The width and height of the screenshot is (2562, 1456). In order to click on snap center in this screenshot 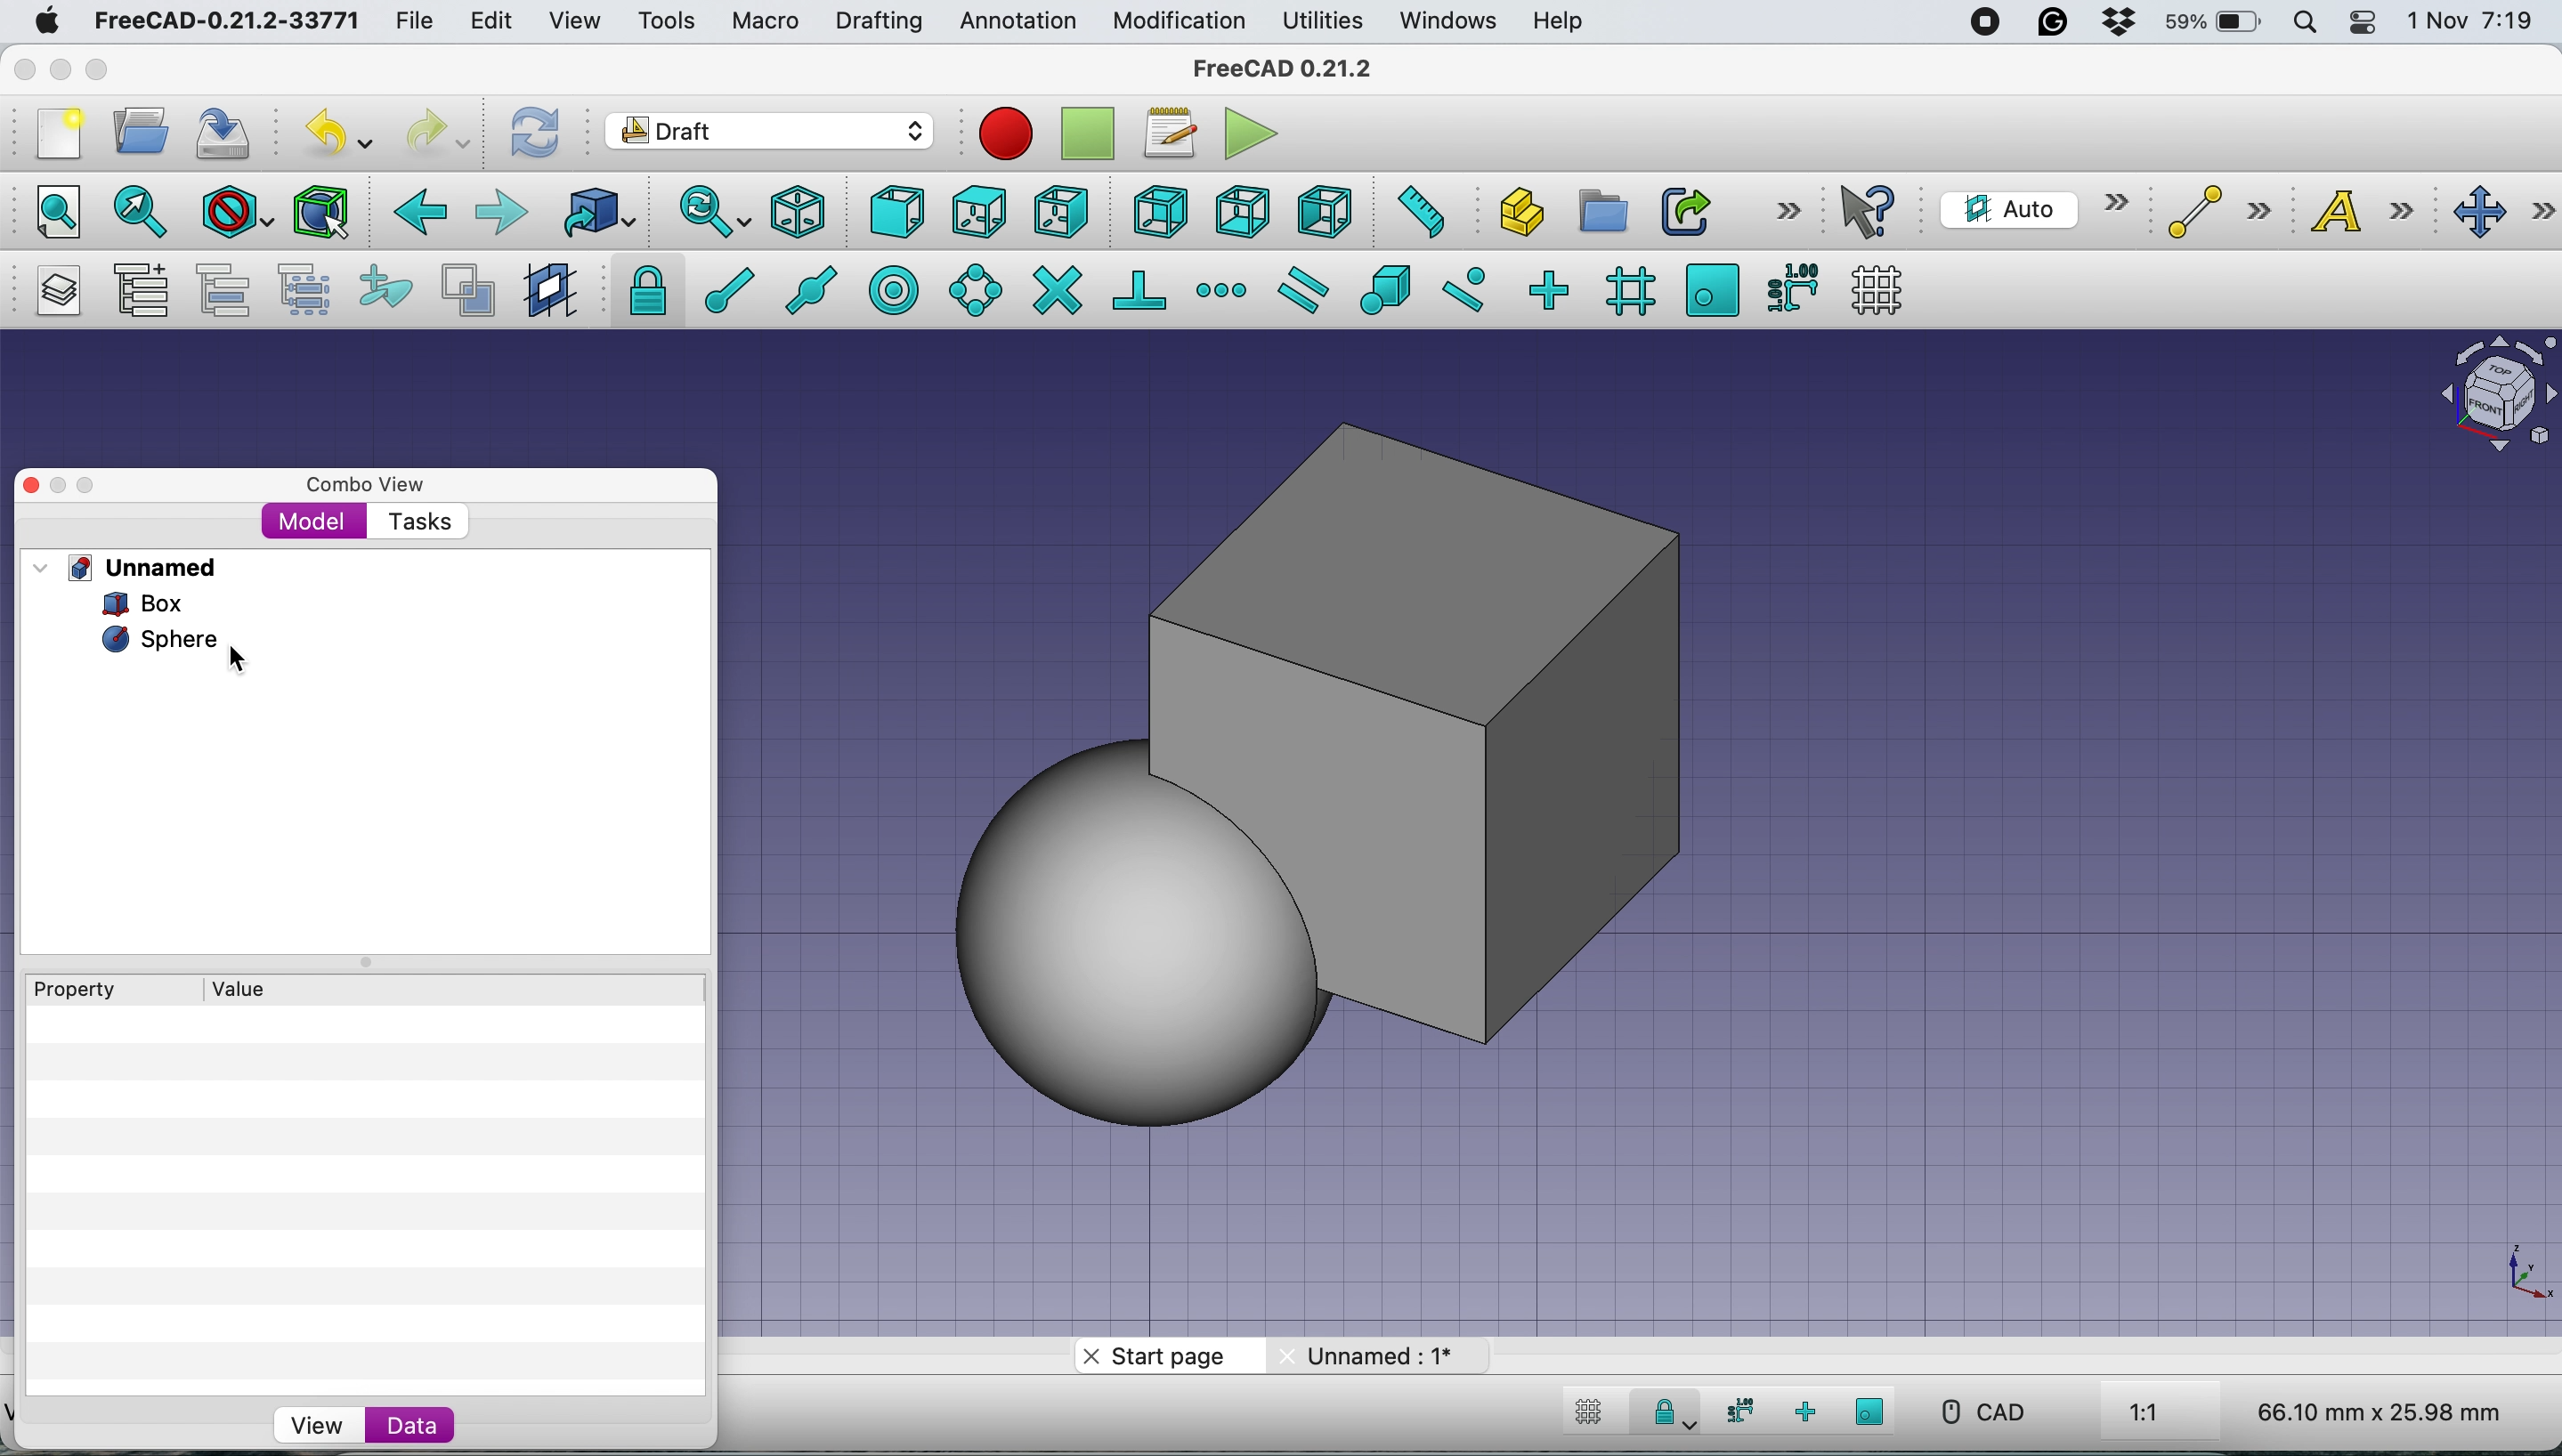, I will do `click(891, 288)`.